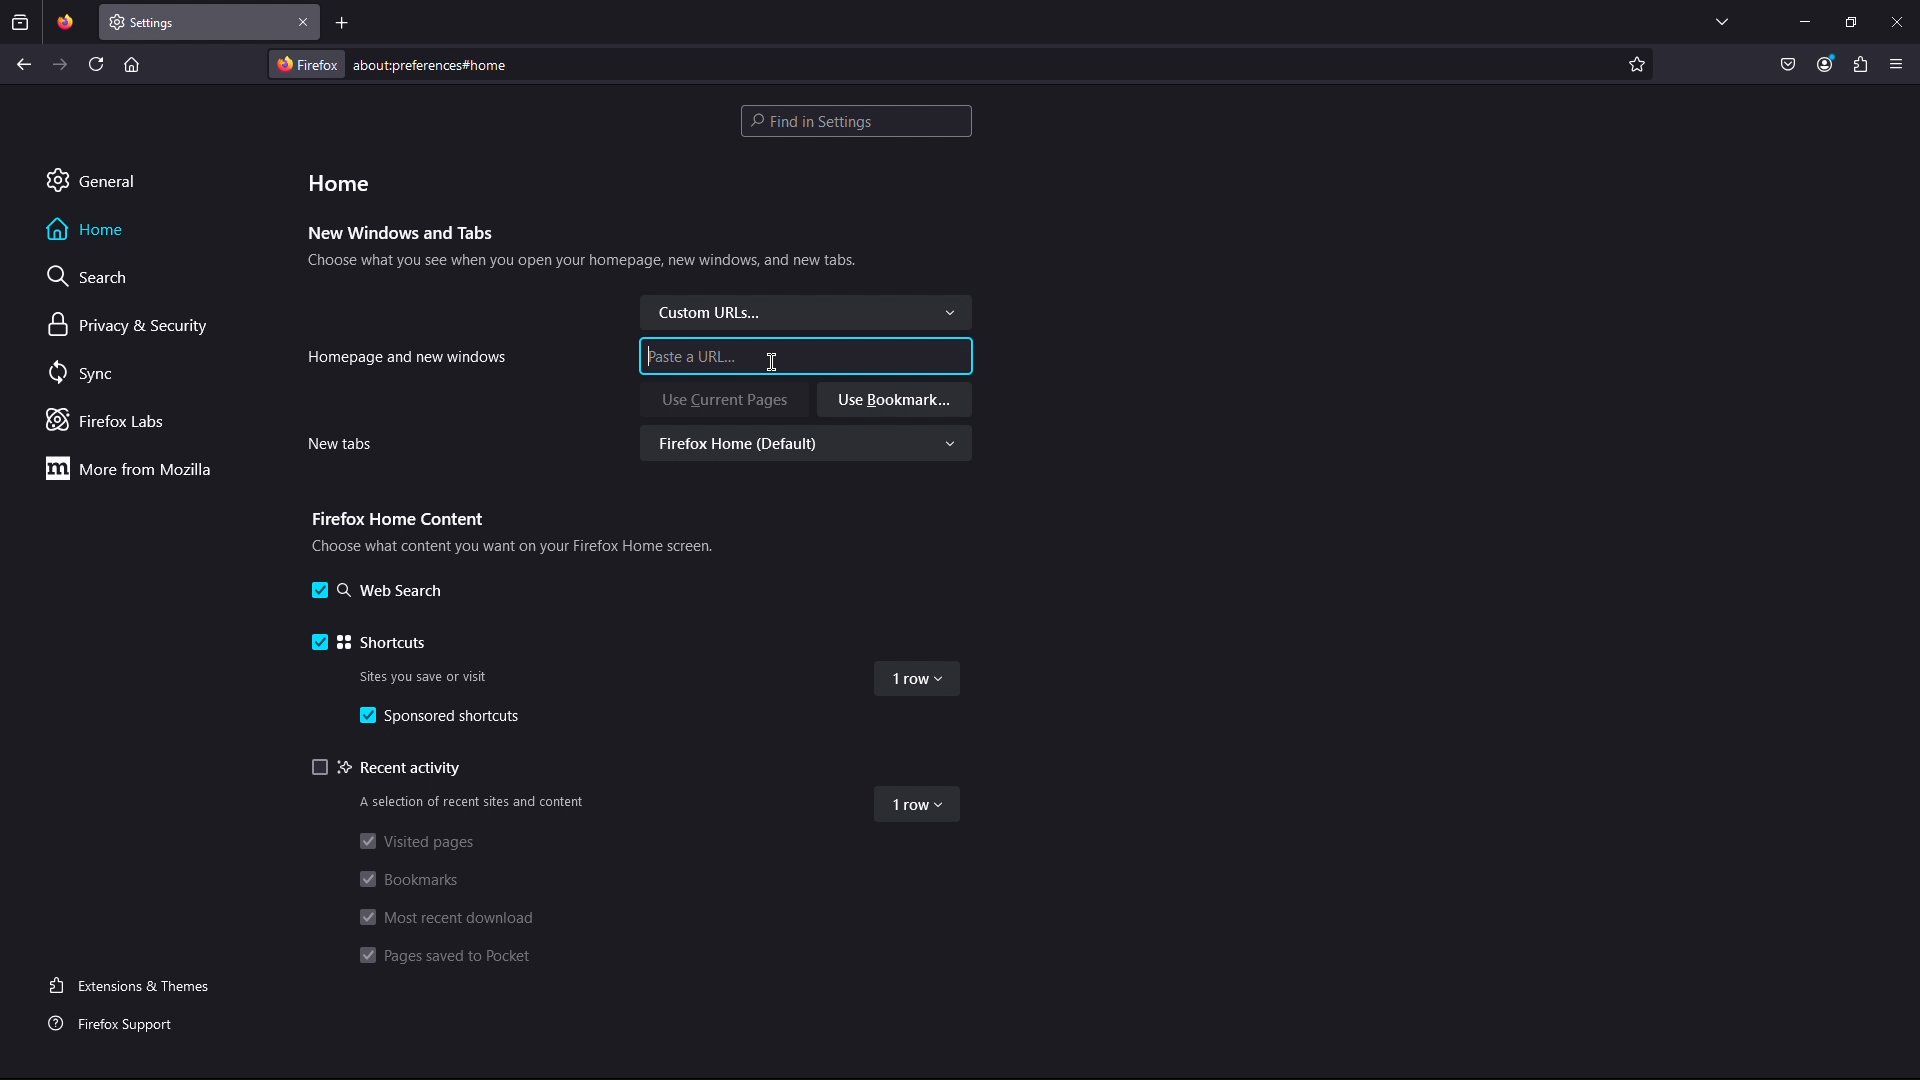 This screenshot has width=1920, height=1080. What do you see at coordinates (724, 400) in the screenshot?
I see `Use Current Pages` at bounding box center [724, 400].